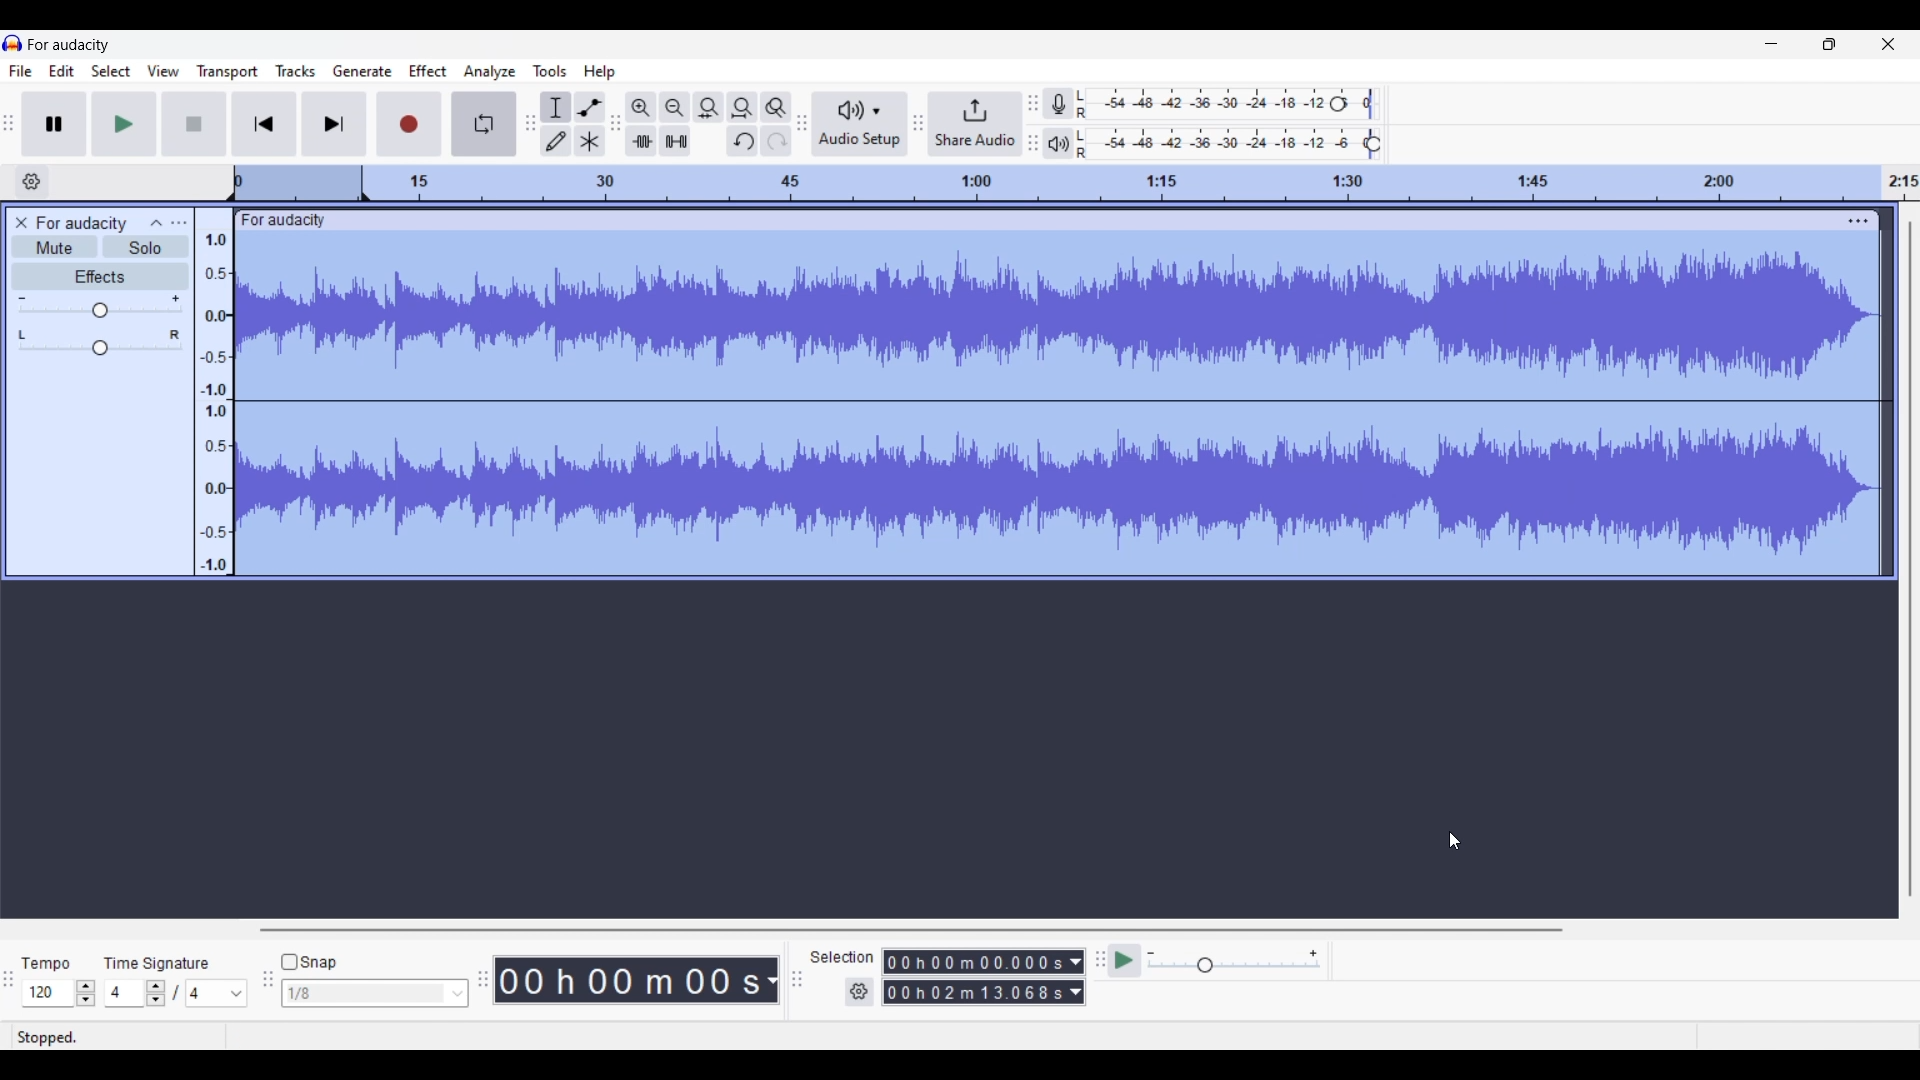 The width and height of the screenshot is (1920, 1080). What do you see at coordinates (549, 71) in the screenshot?
I see `Tools menu` at bounding box center [549, 71].